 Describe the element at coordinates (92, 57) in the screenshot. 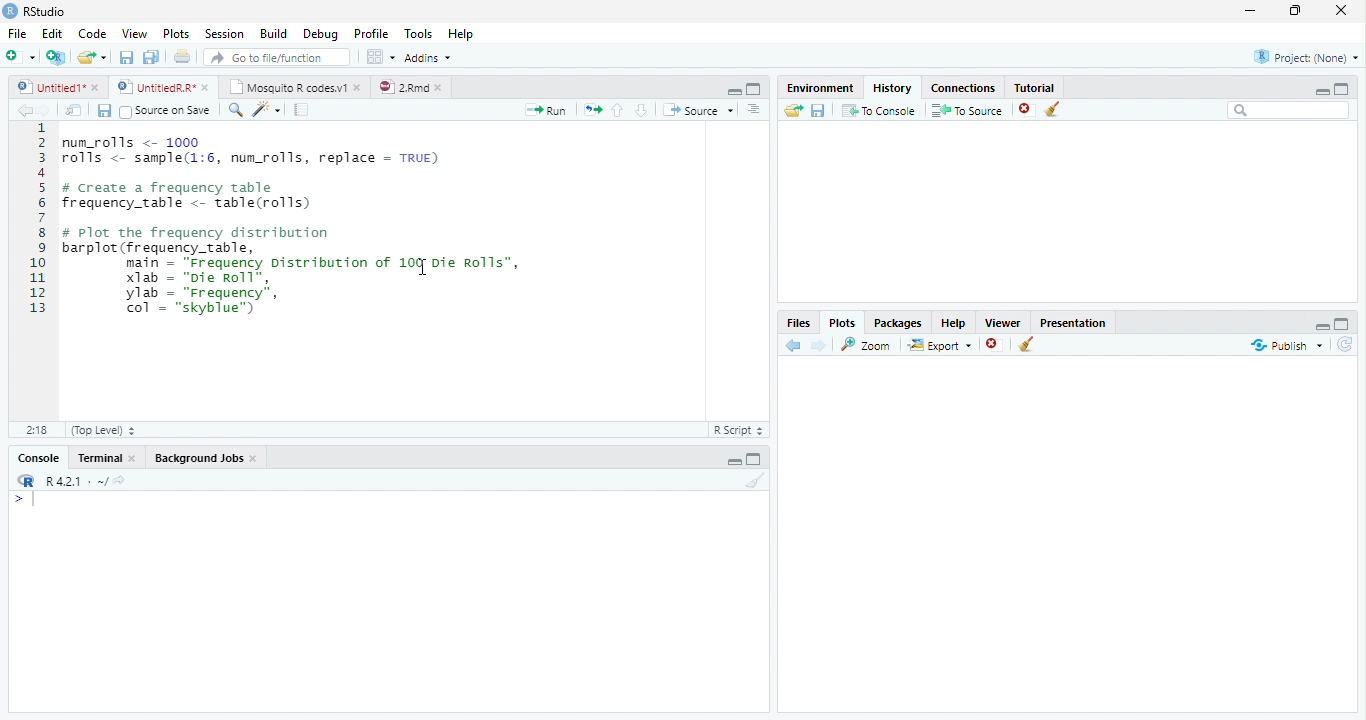

I see `Open an existing file` at that location.